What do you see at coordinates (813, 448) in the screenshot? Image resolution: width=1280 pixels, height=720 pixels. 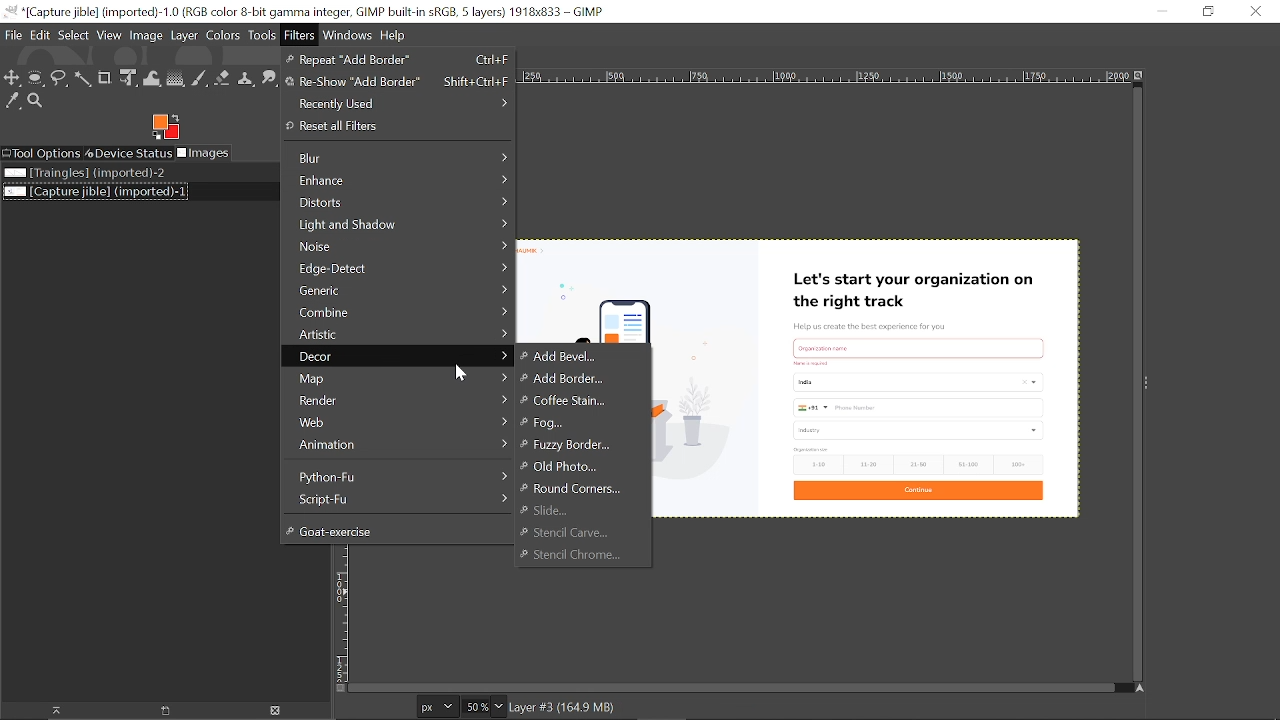 I see `text` at bounding box center [813, 448].